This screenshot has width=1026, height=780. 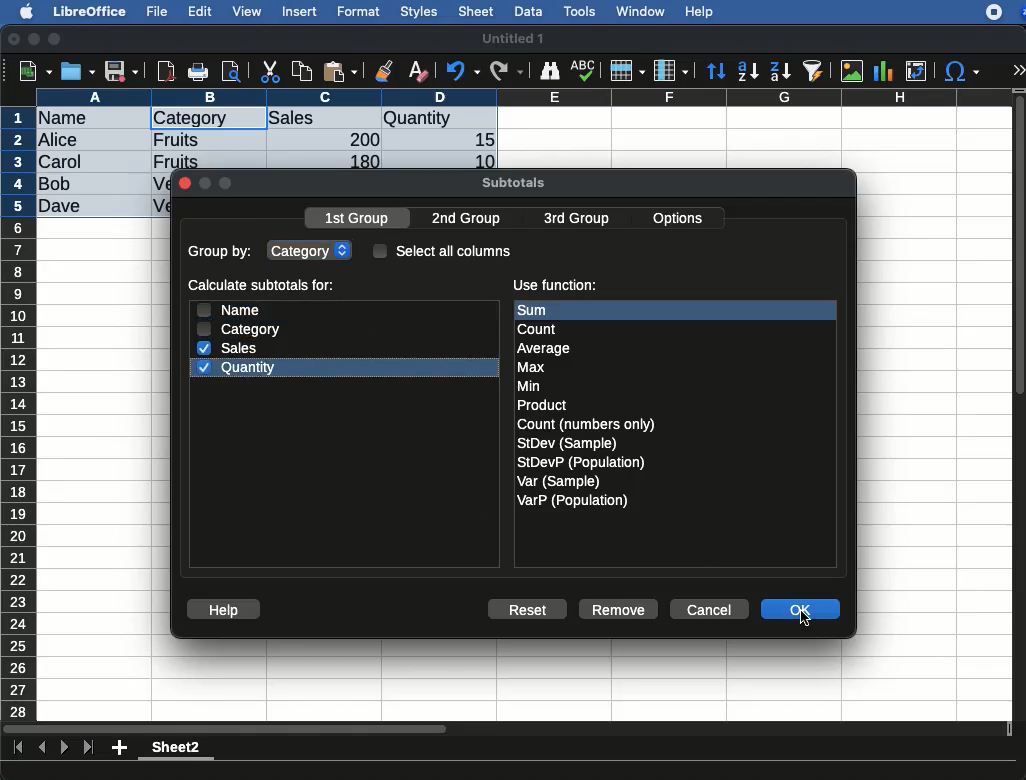 What do you see at coordinates (560, 481) in the screenshot?
I see `Var (sample)` at bounding box center [560, 481].